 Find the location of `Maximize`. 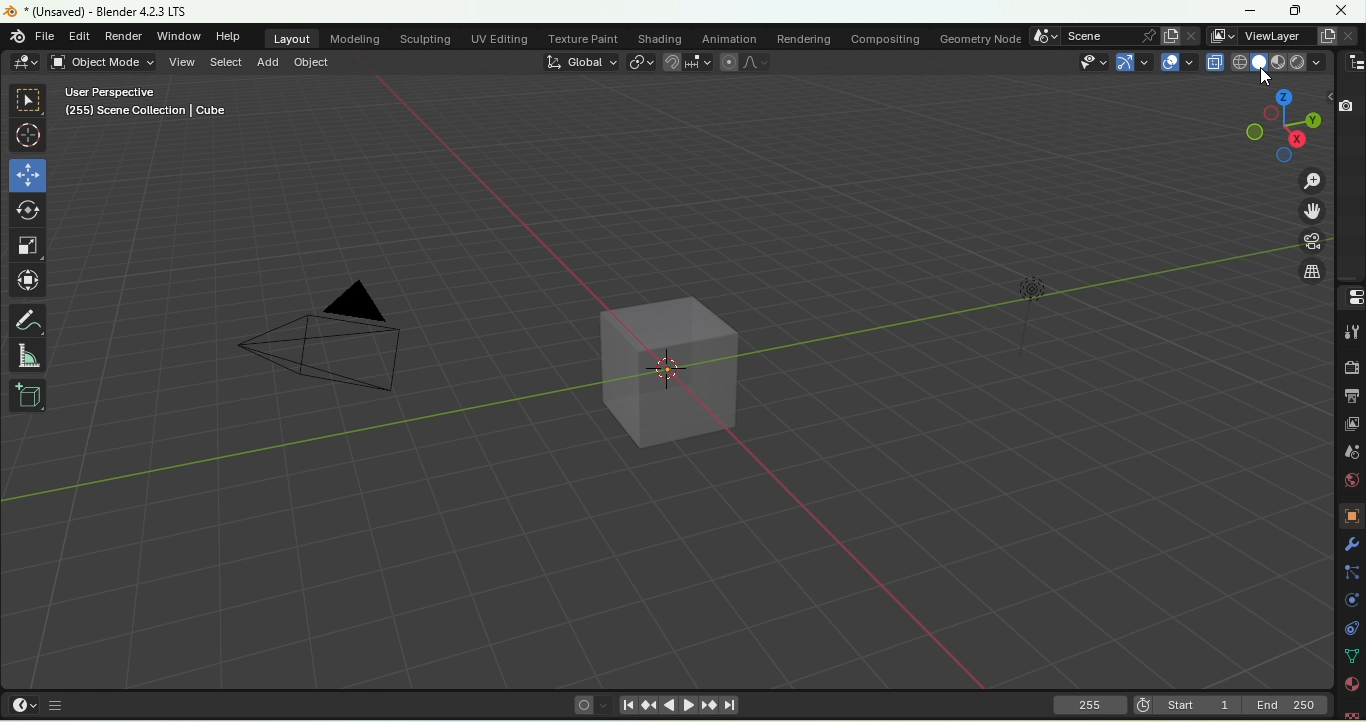

Maximize is located at coordinates (1250, 11).